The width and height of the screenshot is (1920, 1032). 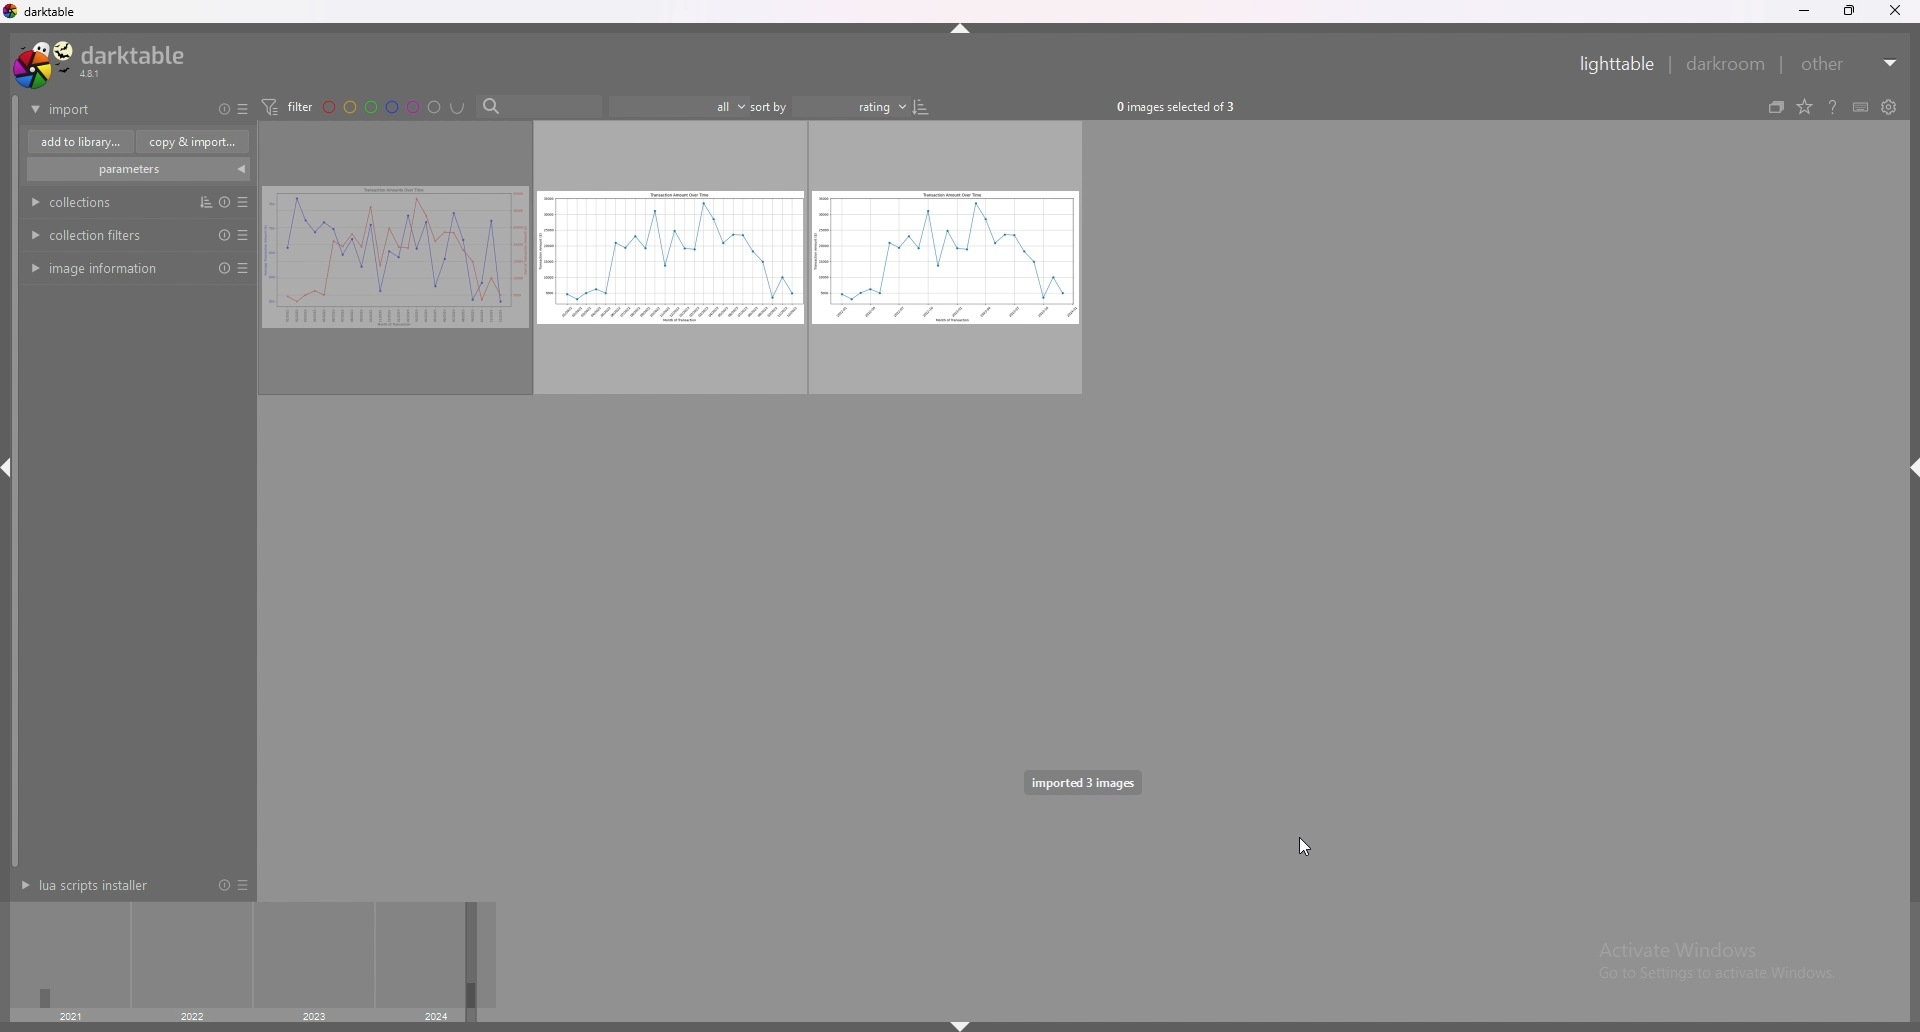 What do you see at coordinates (1303, 843) in the screenshot?
I see `cursor` at bounding box center [1303, 843].